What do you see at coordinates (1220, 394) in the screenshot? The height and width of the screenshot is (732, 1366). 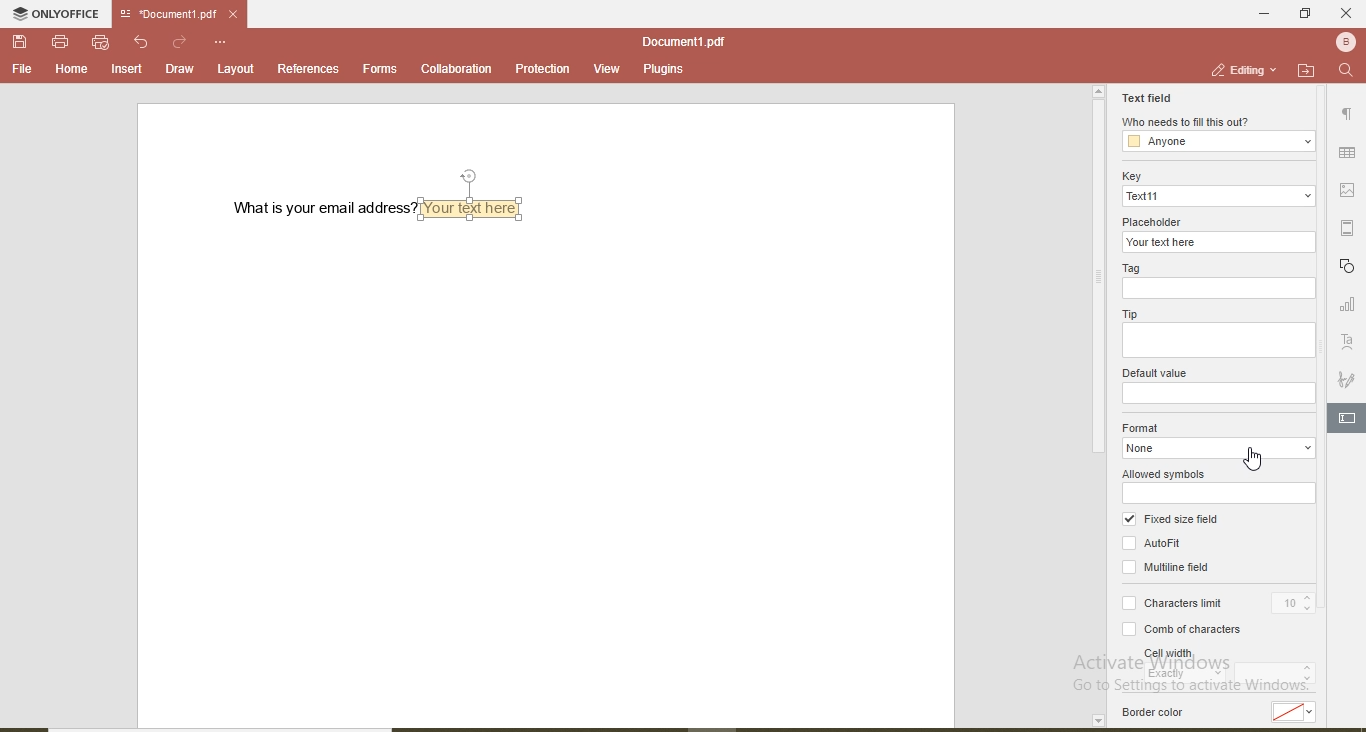 I see `default value input` at bounding box center [1220, 394].